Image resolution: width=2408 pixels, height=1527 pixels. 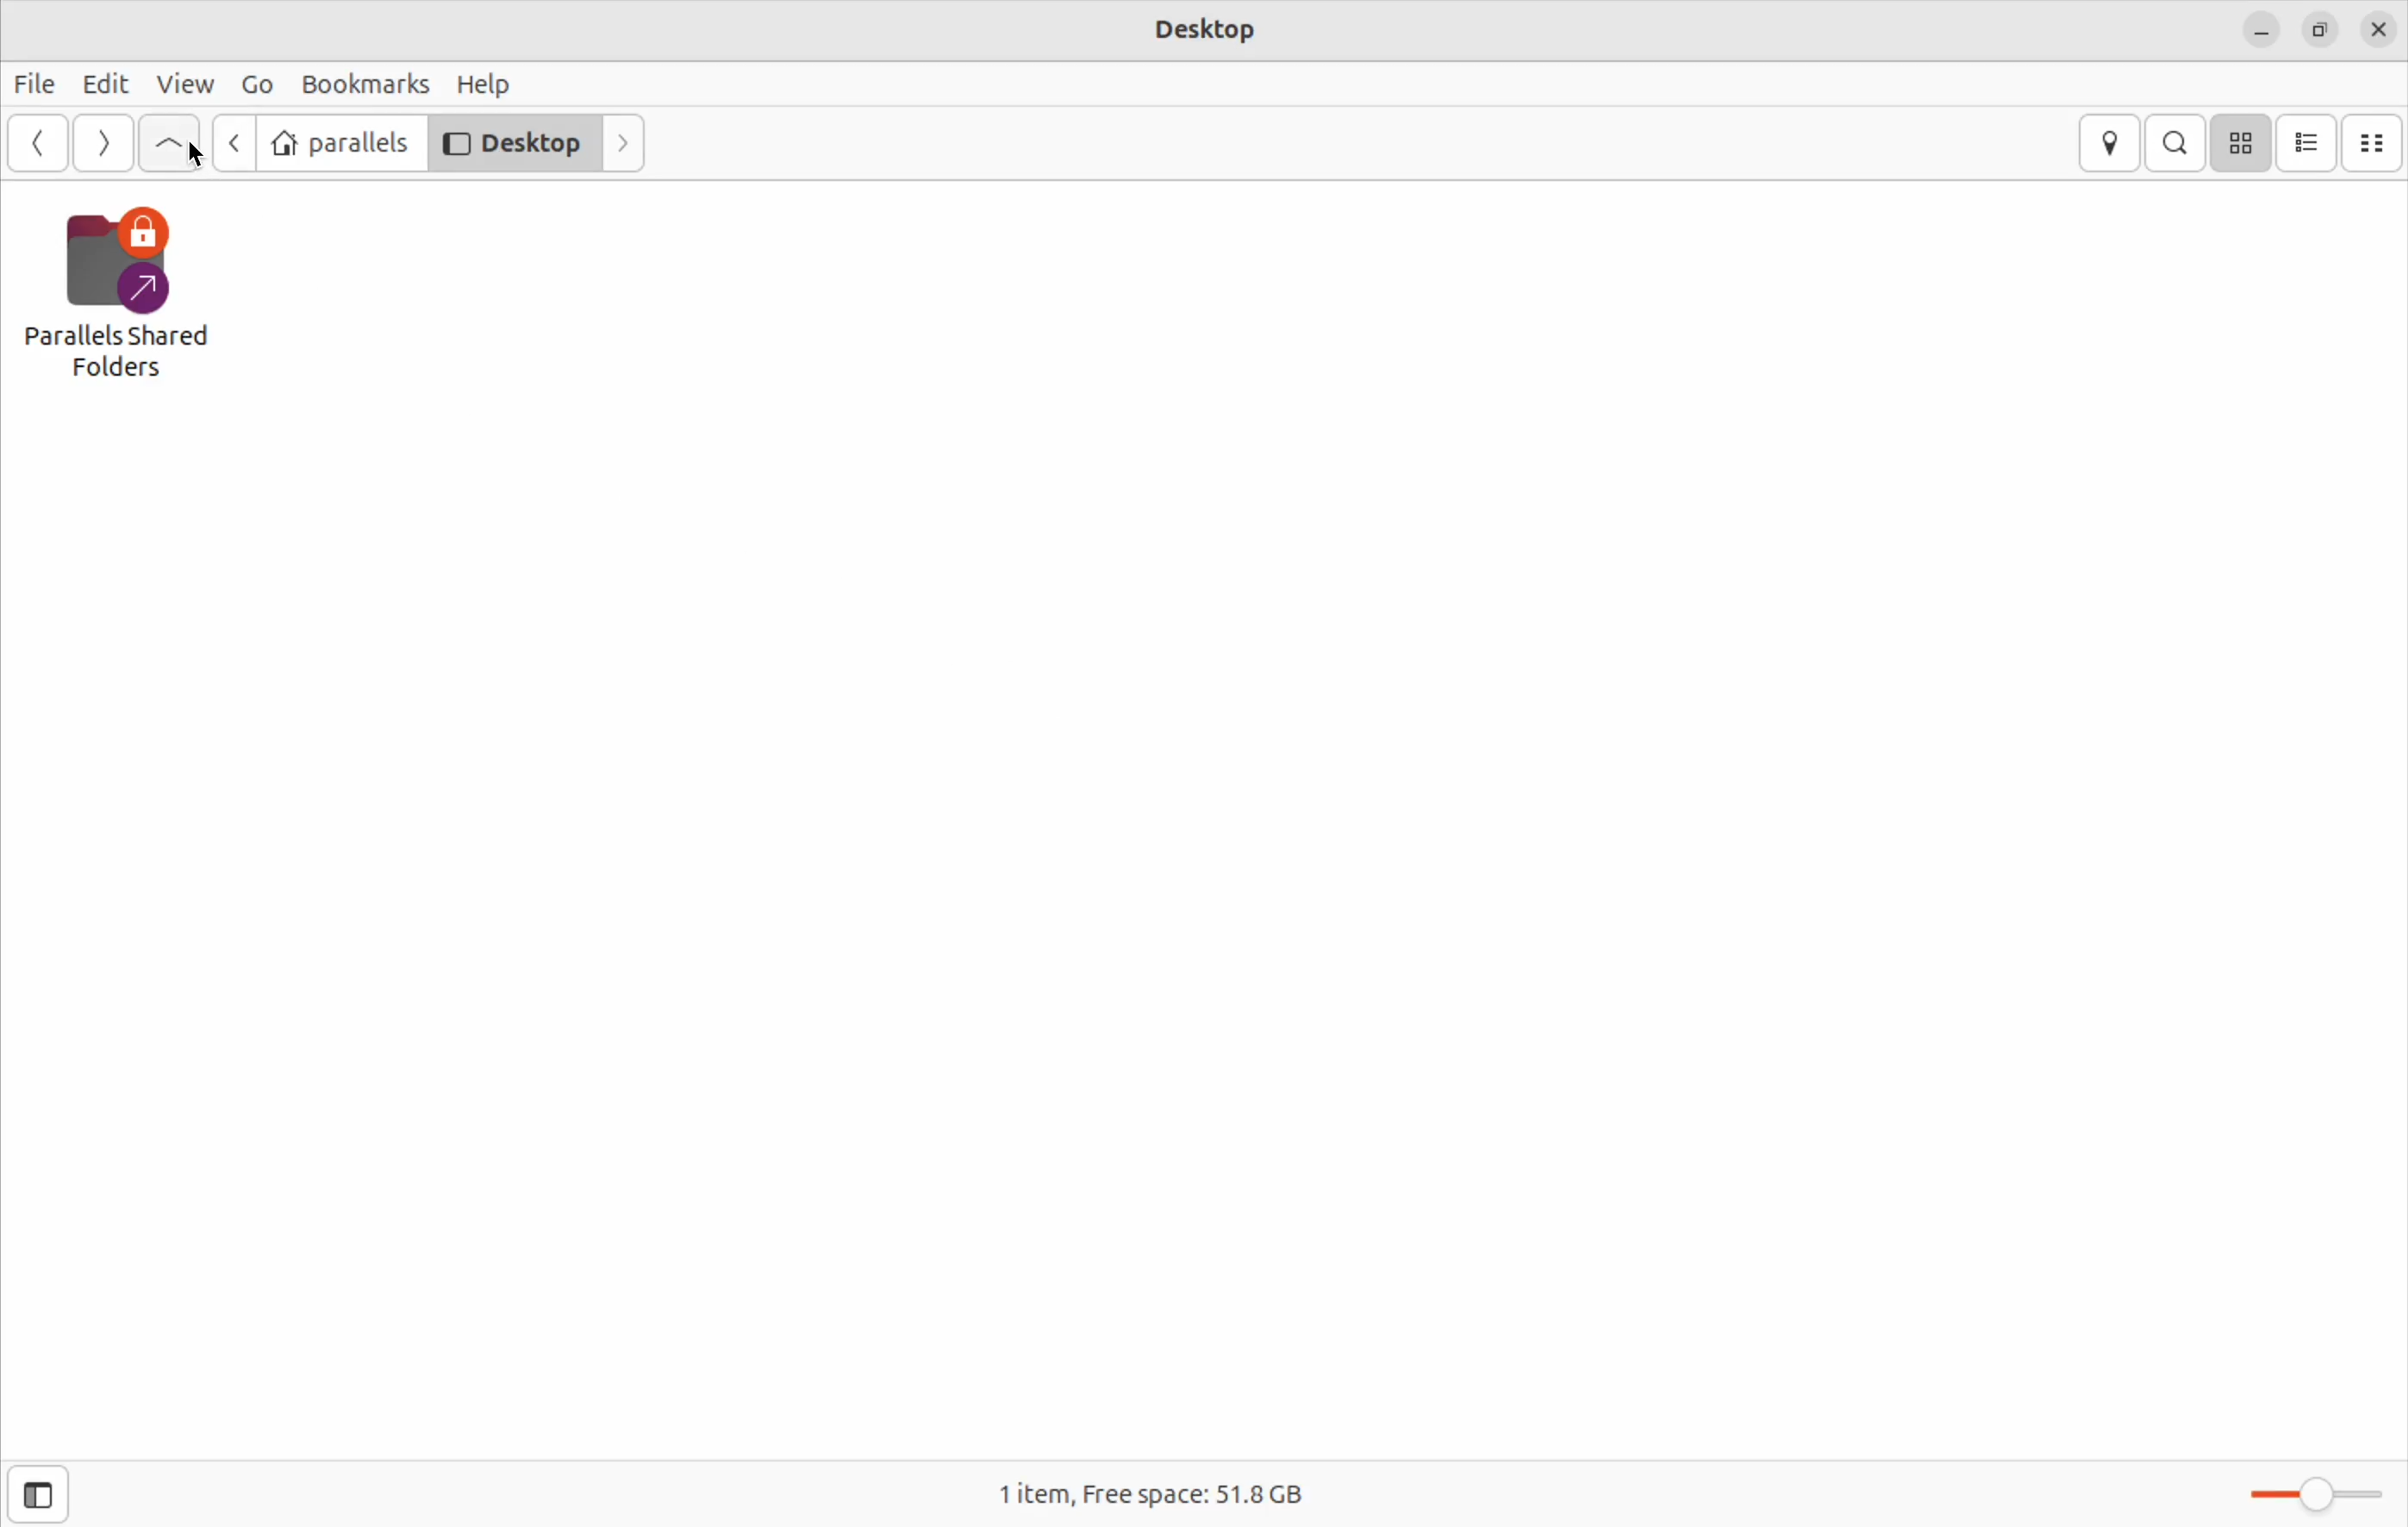 What do you see at coordinates (183, 86) in the screenshot?
I see `view` at bounding box center [183, 86].